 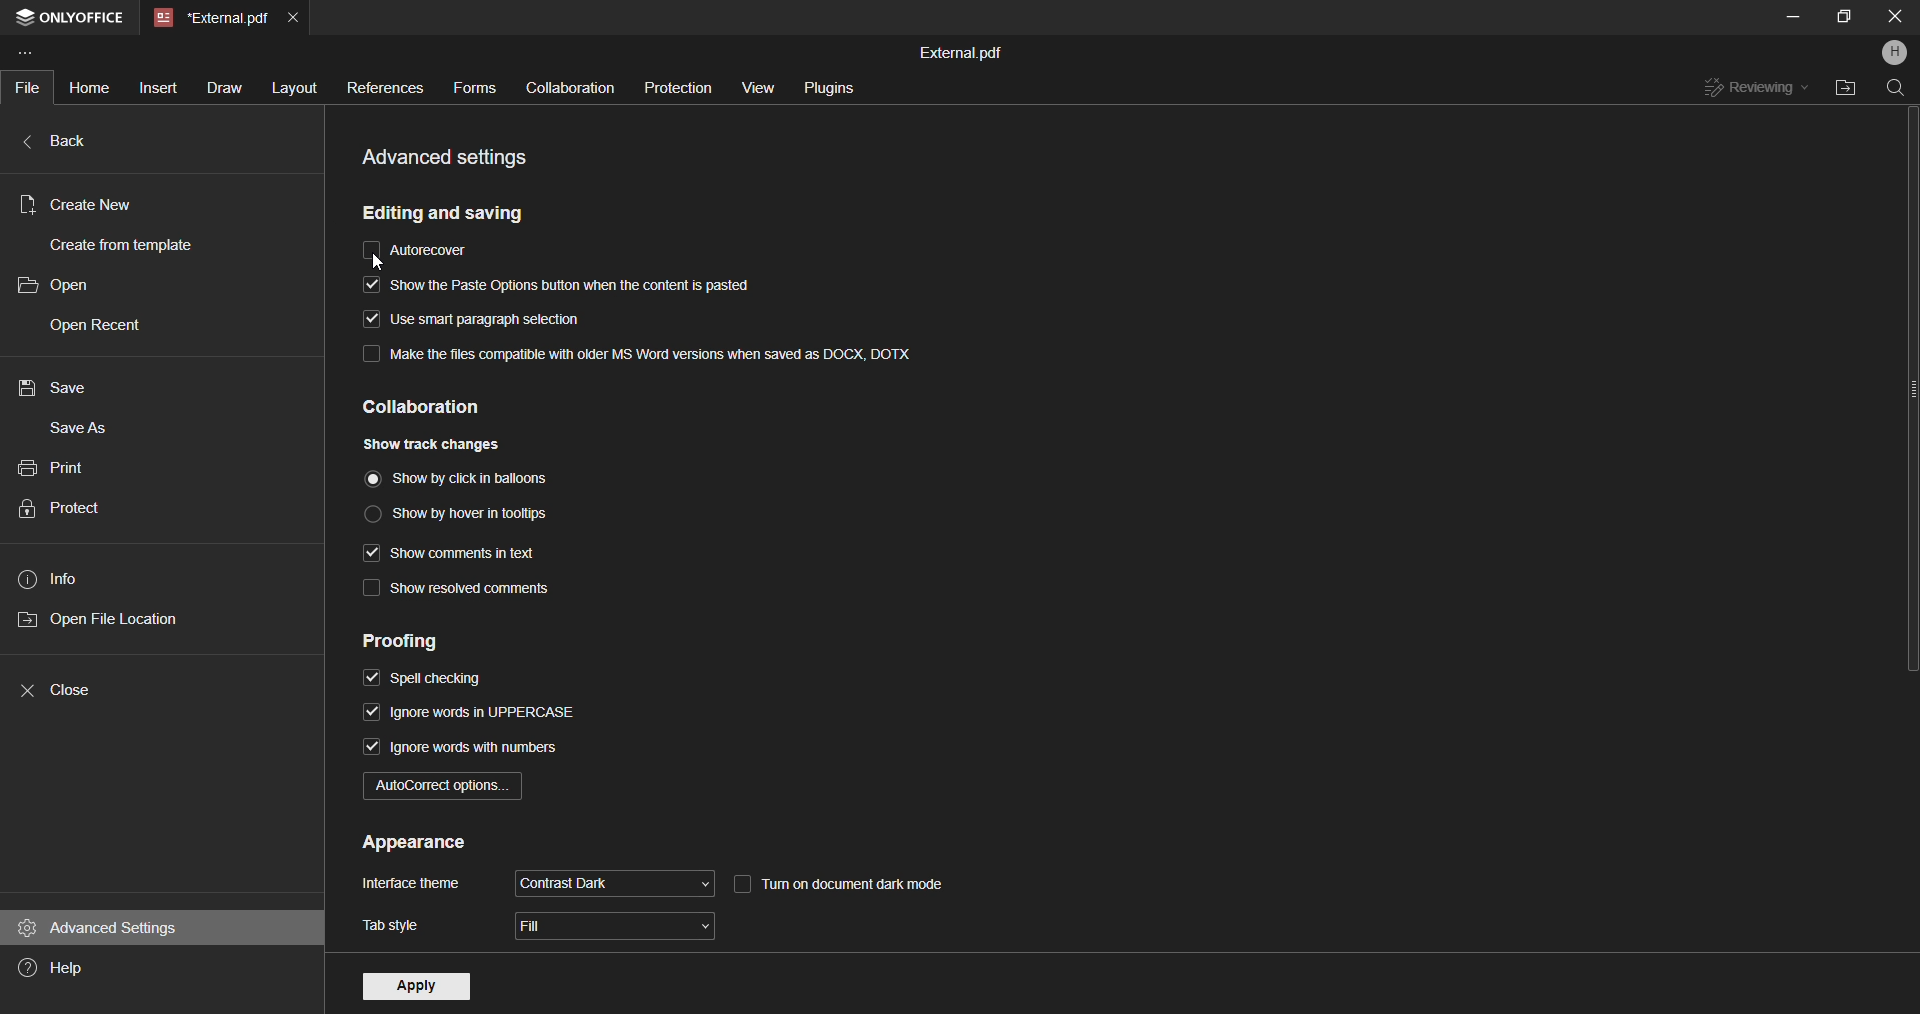 I want to click on proofing, so click(x=421, y=641).